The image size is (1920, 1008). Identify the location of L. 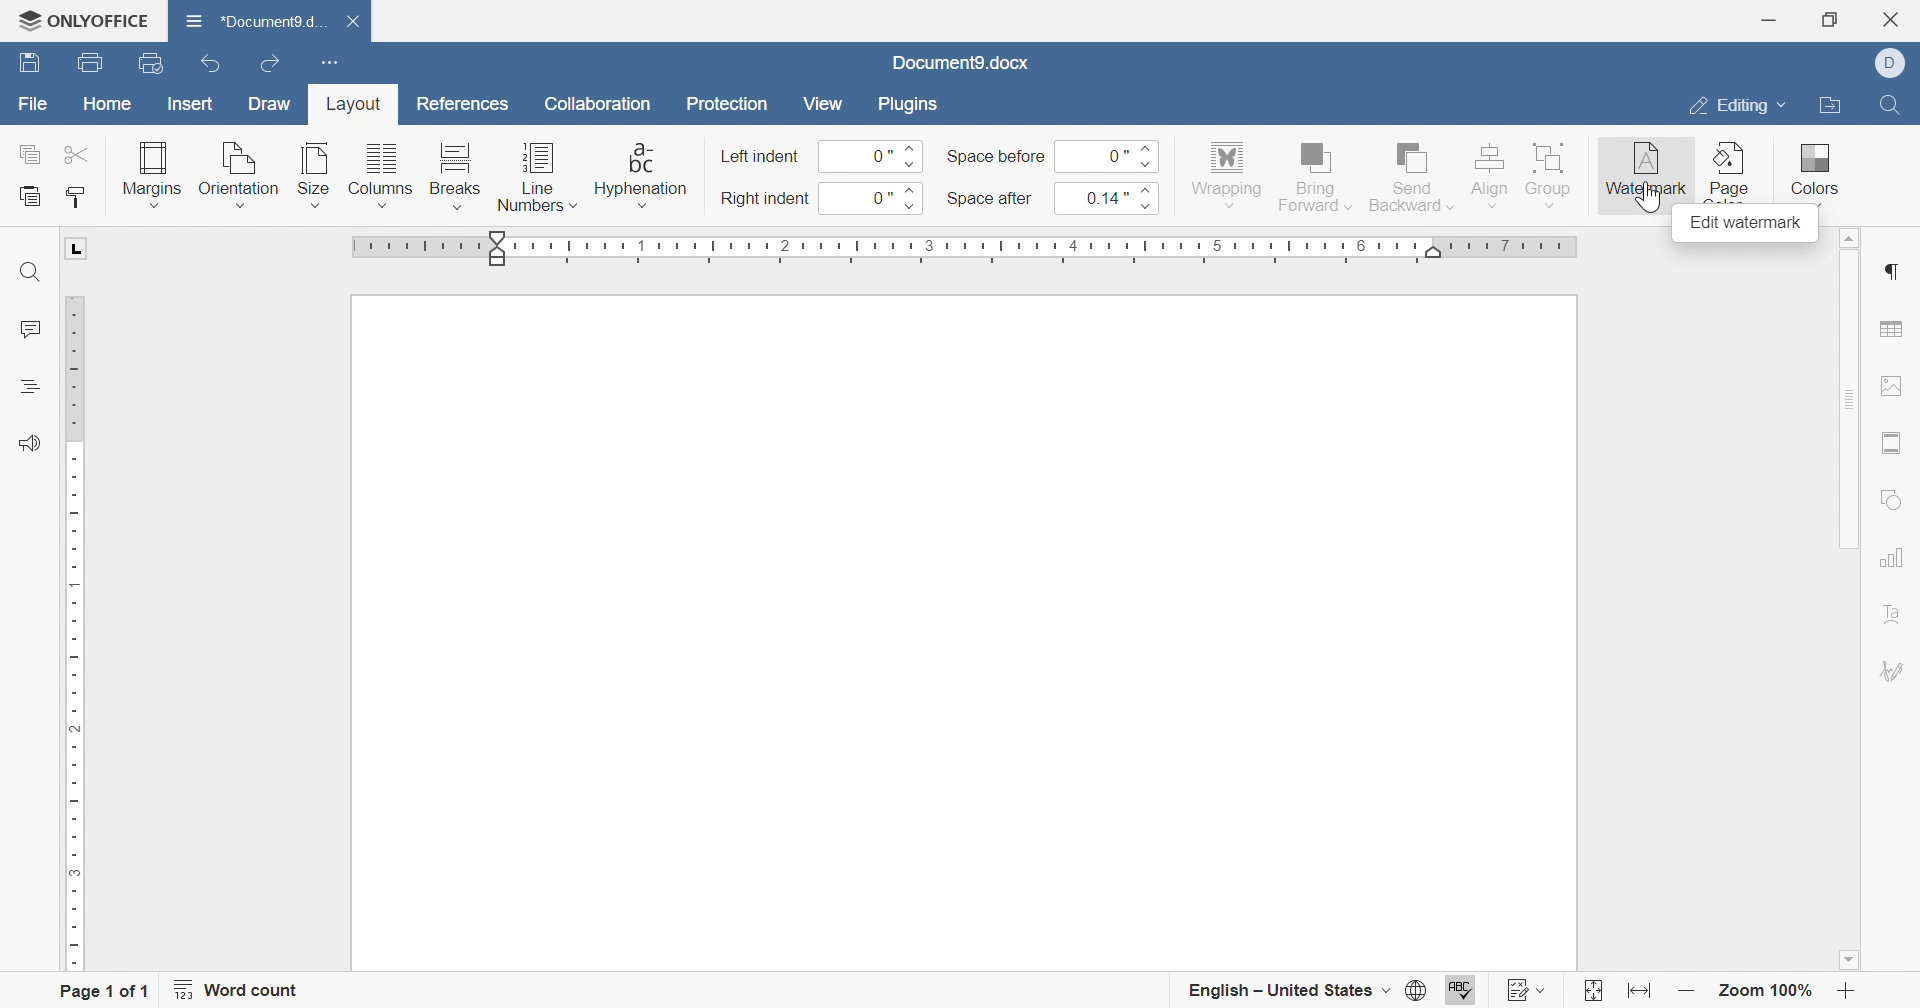
(79, 248).